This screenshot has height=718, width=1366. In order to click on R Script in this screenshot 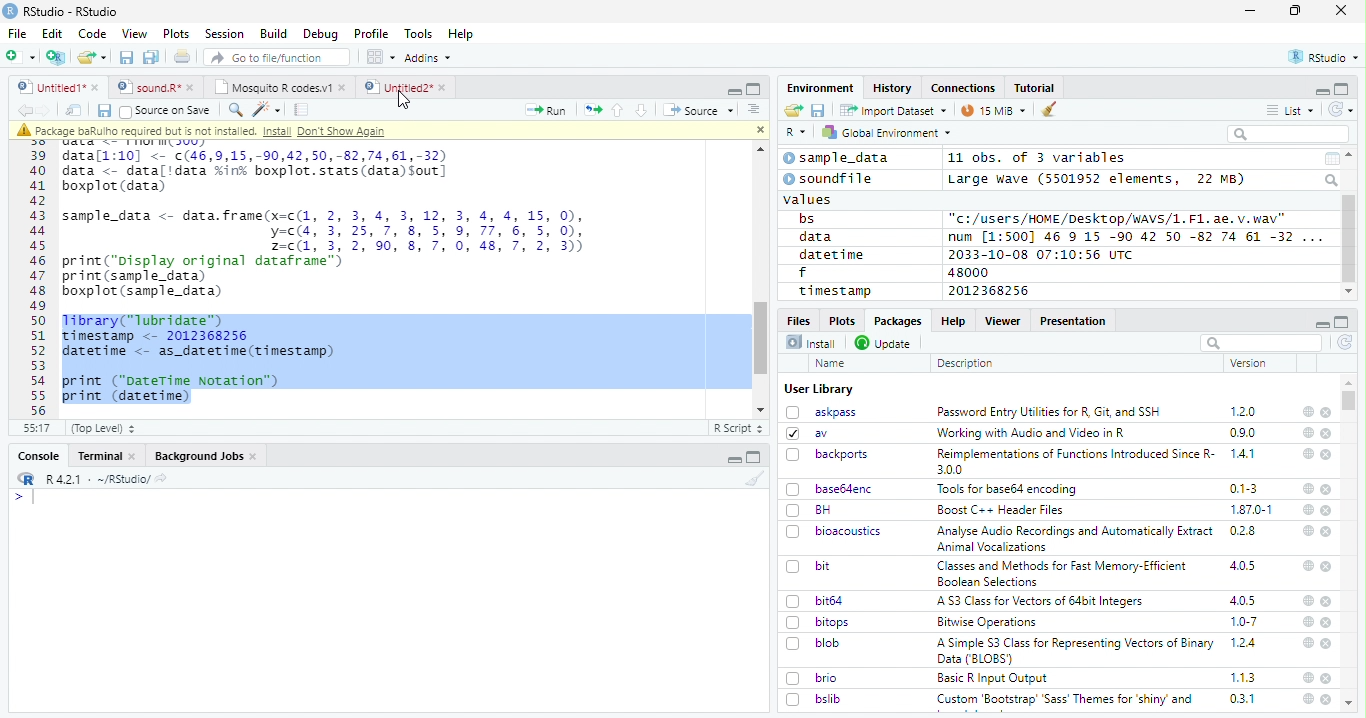, I will do `click(737, 429)`.